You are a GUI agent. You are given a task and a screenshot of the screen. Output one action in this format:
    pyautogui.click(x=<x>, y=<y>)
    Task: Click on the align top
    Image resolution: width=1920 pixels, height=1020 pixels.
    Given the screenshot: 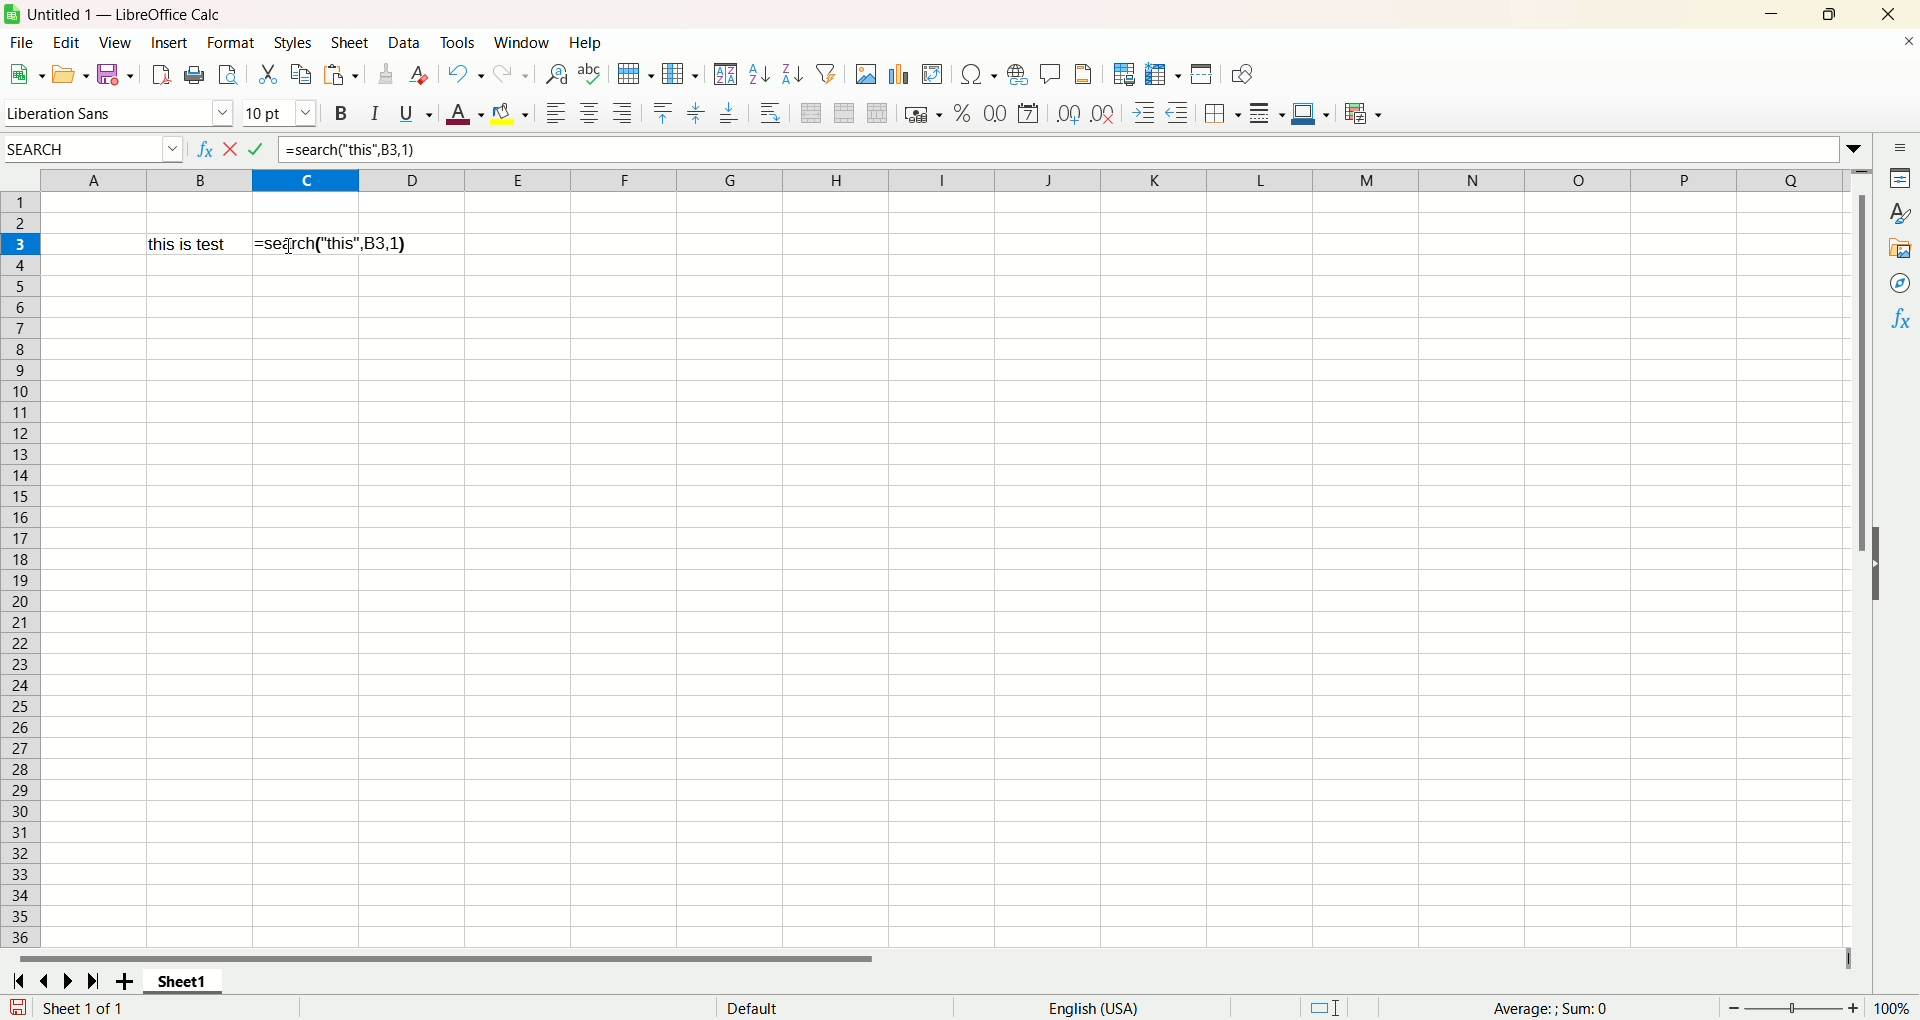 What is the action you would take?
    pyautogui.click(x=664, y=112)
    